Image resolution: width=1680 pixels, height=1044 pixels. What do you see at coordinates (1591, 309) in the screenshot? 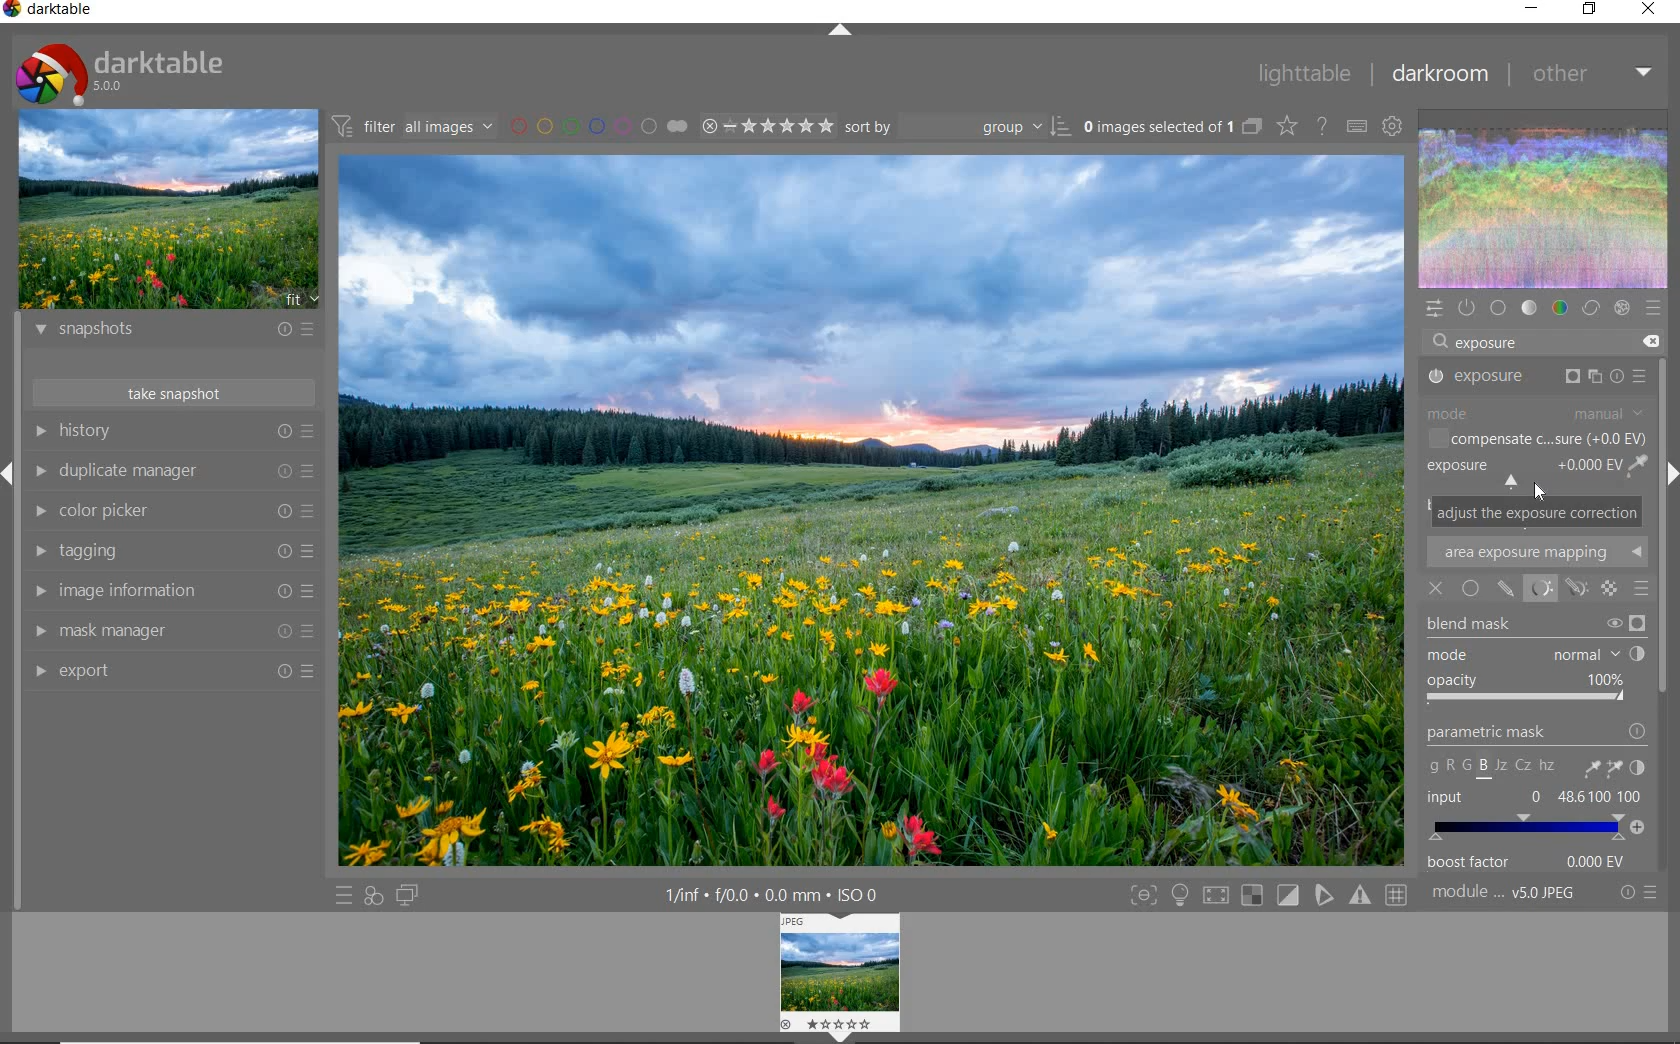
I see `correct` at bounding box center [1591, 309].